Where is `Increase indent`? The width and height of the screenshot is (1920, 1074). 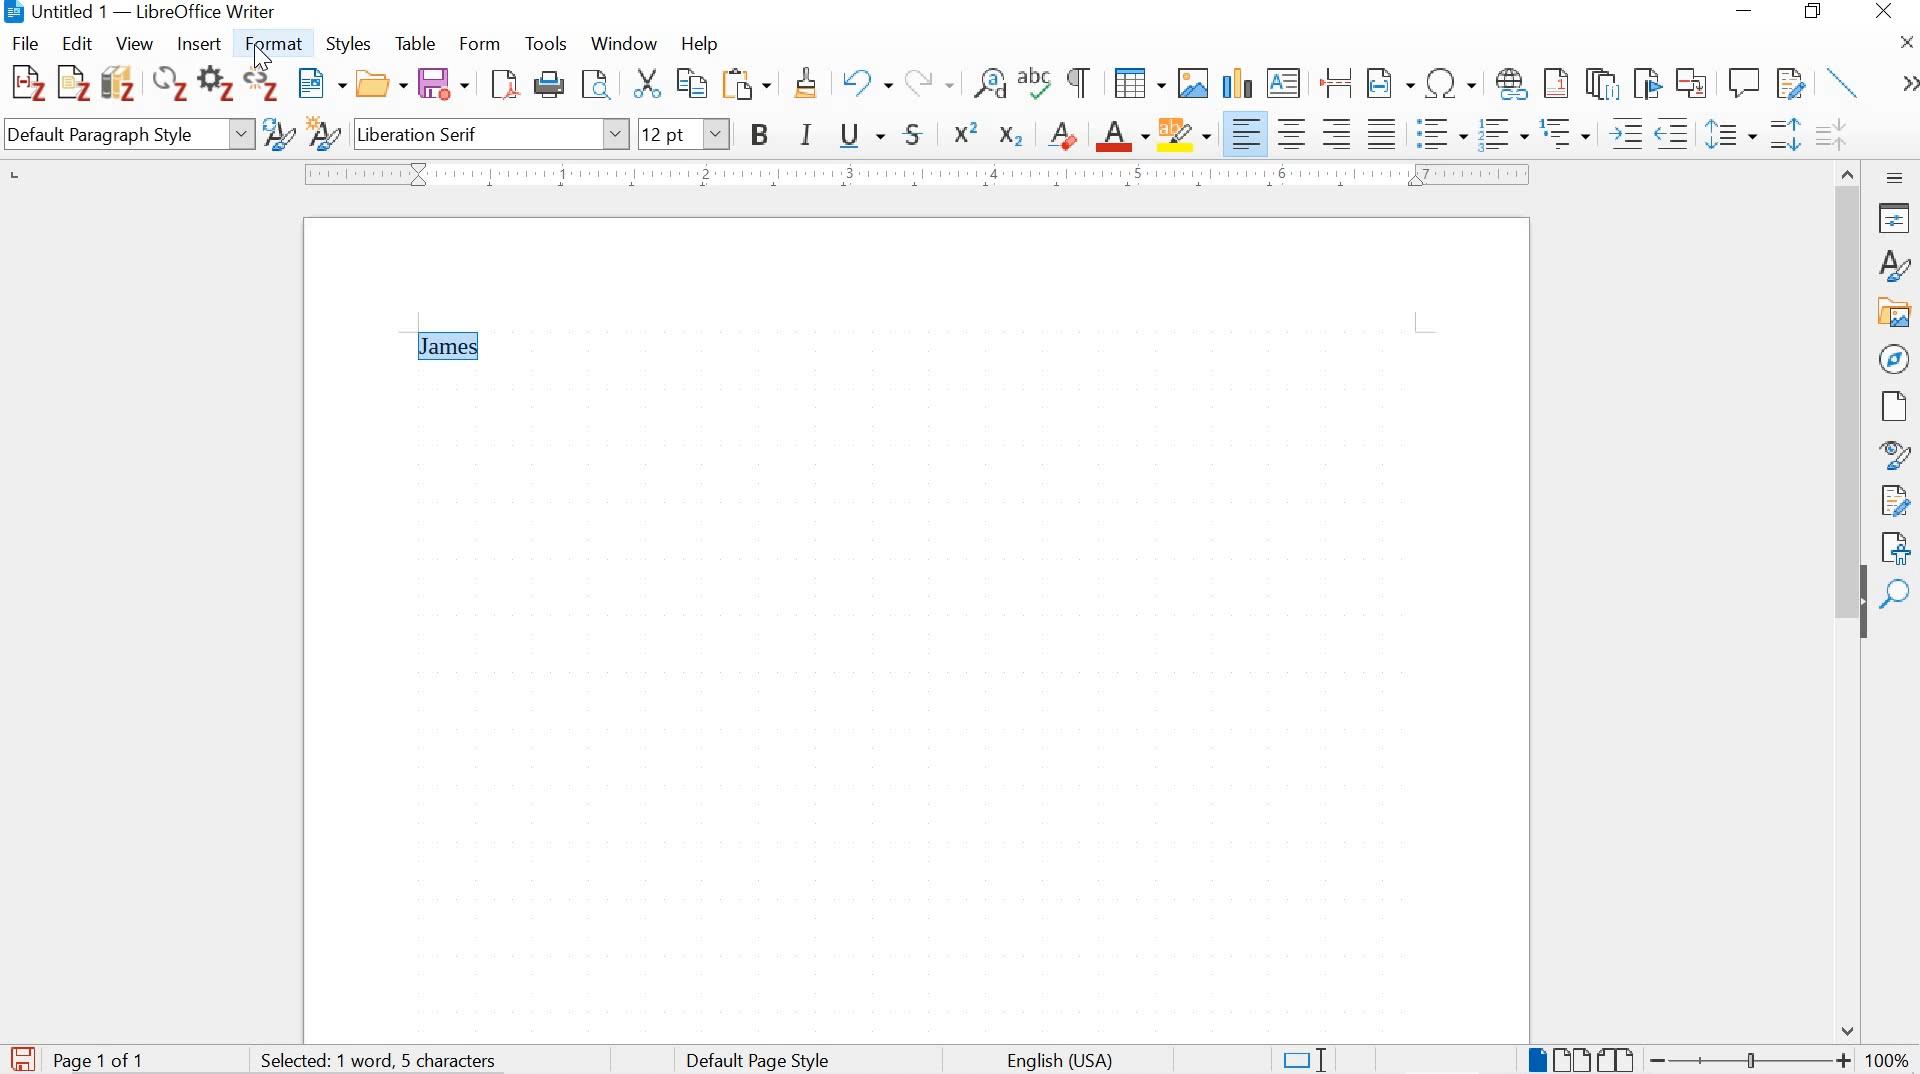
Increase indent is located at coordinates (1624, 133).